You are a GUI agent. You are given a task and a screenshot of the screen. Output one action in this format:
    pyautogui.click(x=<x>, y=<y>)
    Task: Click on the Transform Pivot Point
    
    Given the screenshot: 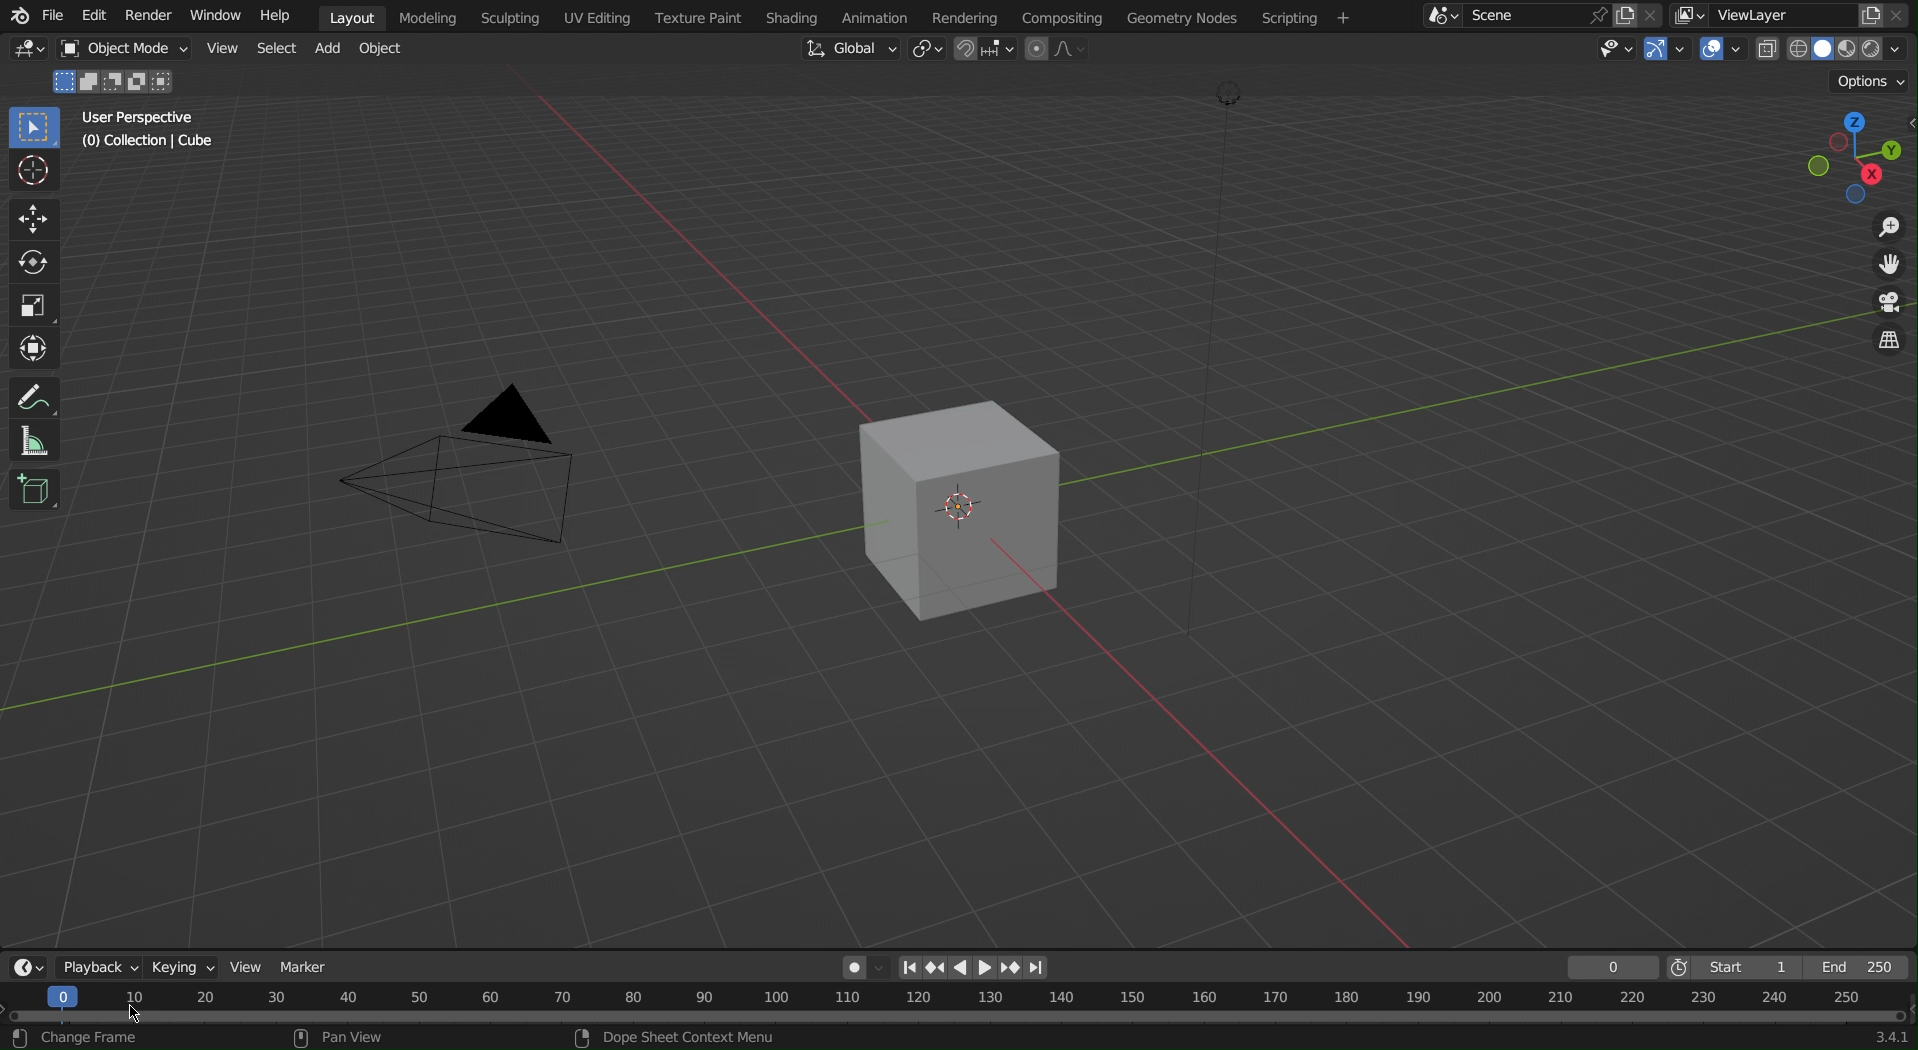 What is the action you would take?
    pyautogui.click(x=930, y=50)
    